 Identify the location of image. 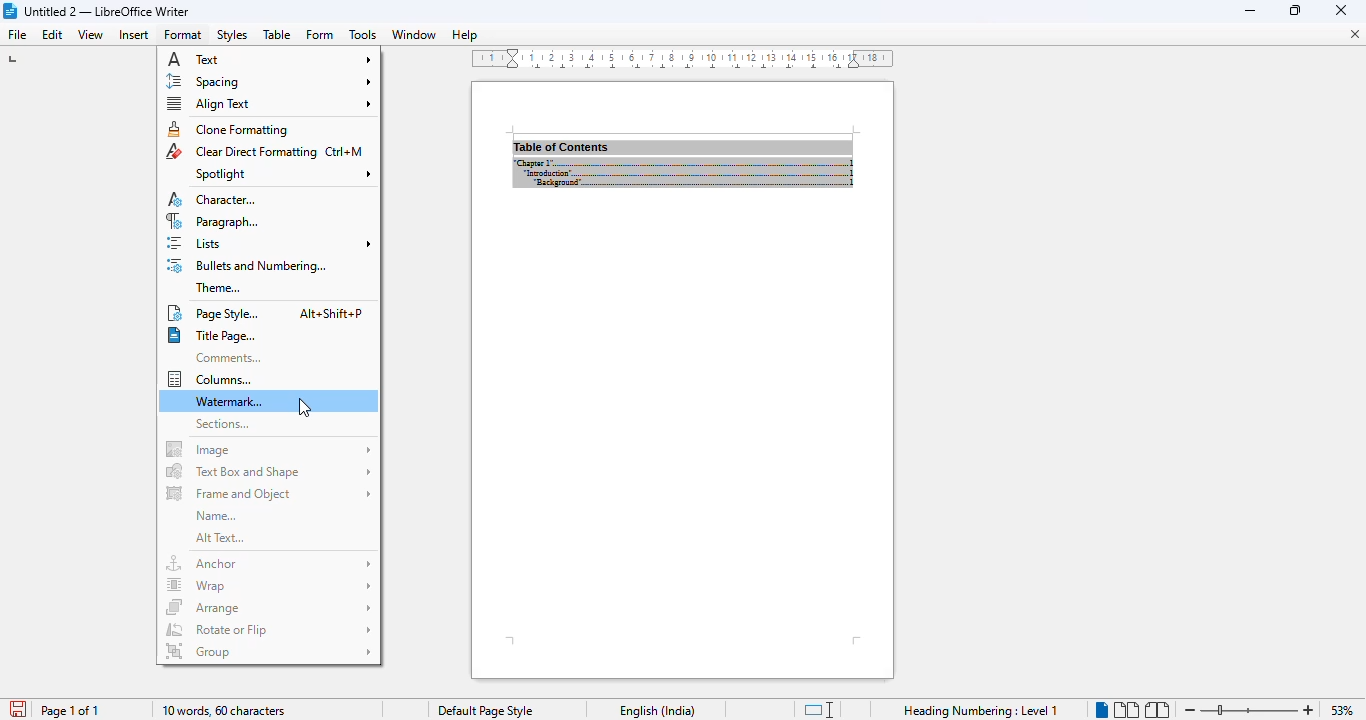
(270, 449).